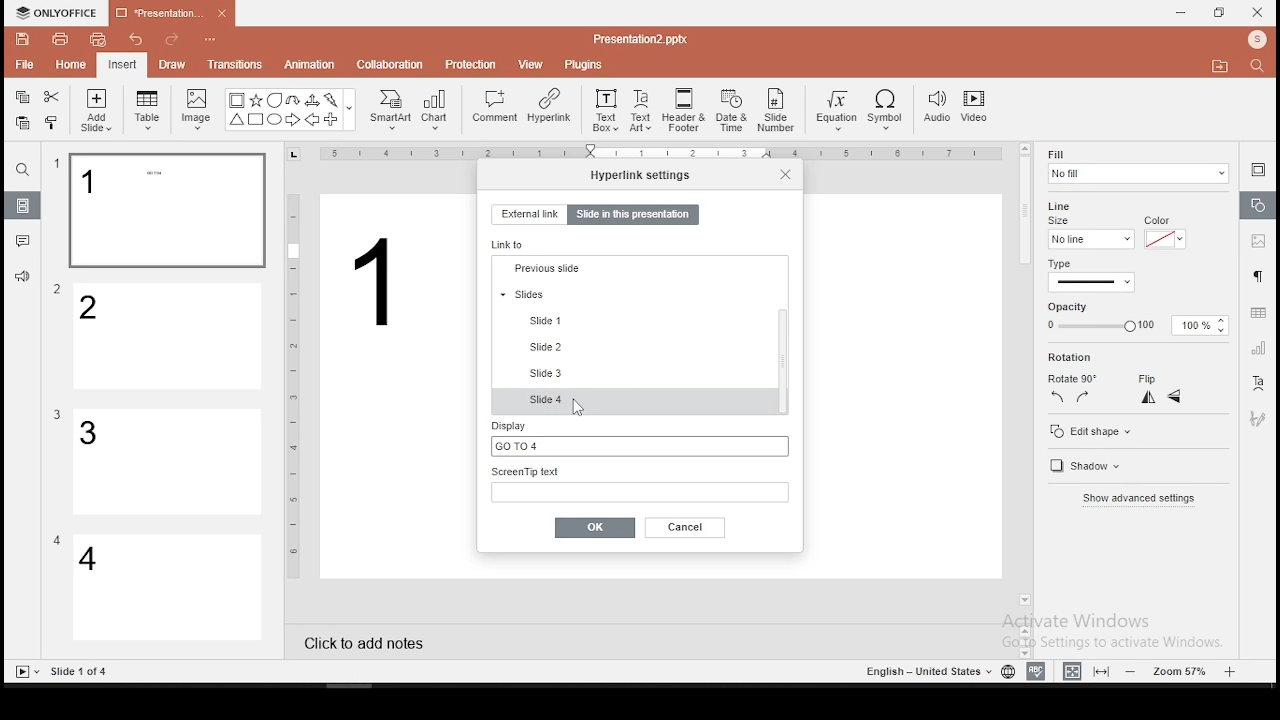  I want to click on display, so click(637, 437).